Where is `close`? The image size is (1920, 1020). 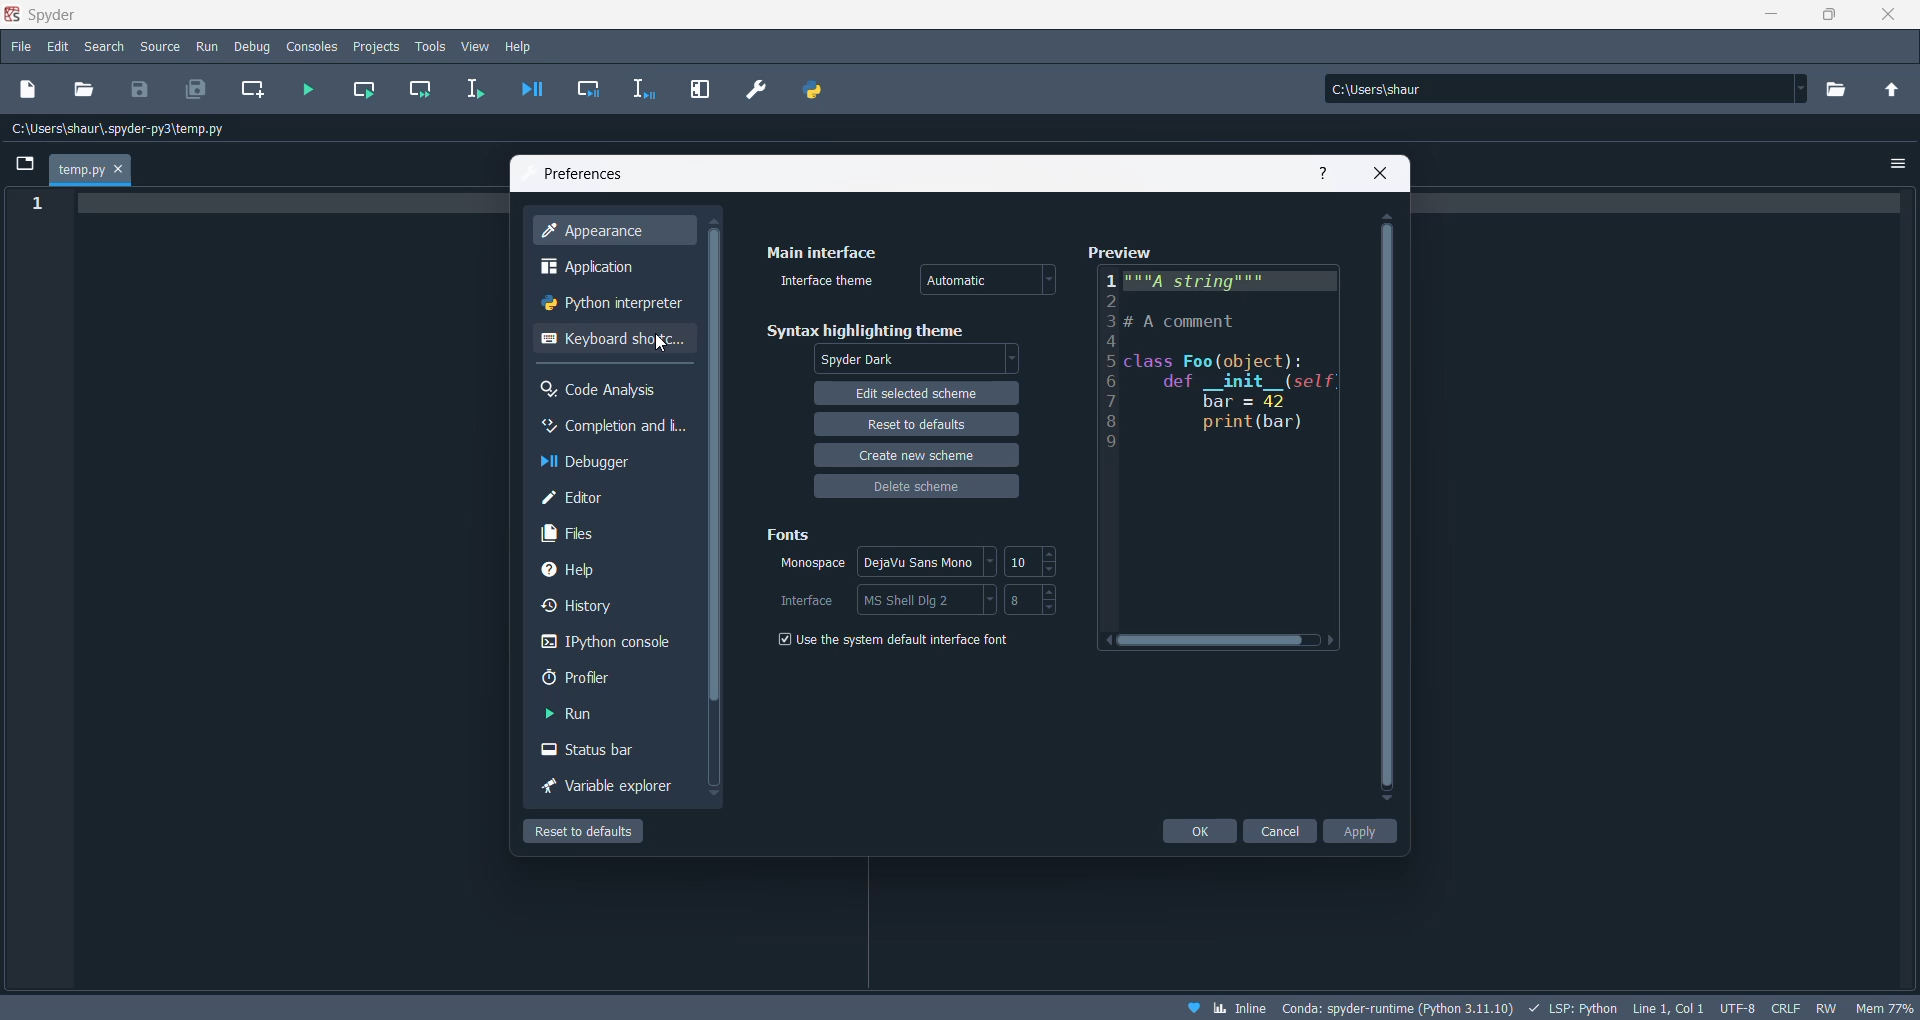
close is located at coordinates (1880, 17).